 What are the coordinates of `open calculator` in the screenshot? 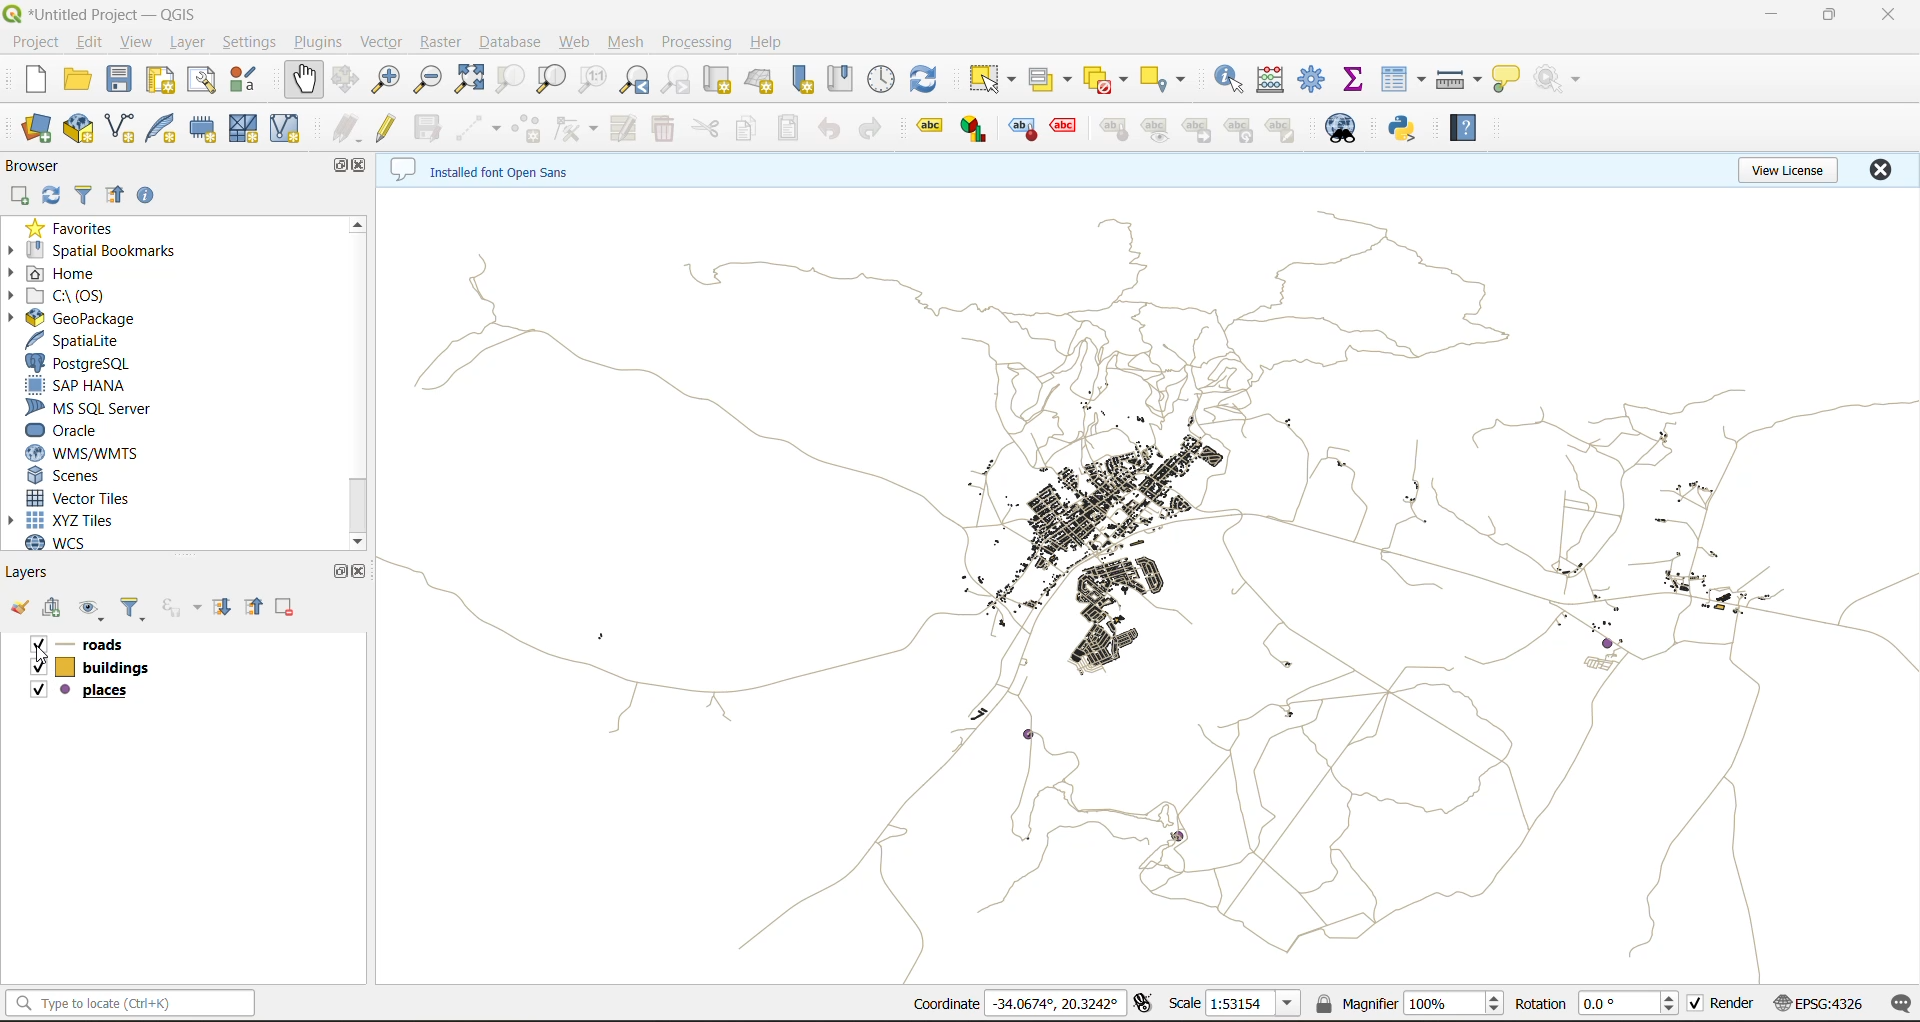 It's located at (1276, 80).